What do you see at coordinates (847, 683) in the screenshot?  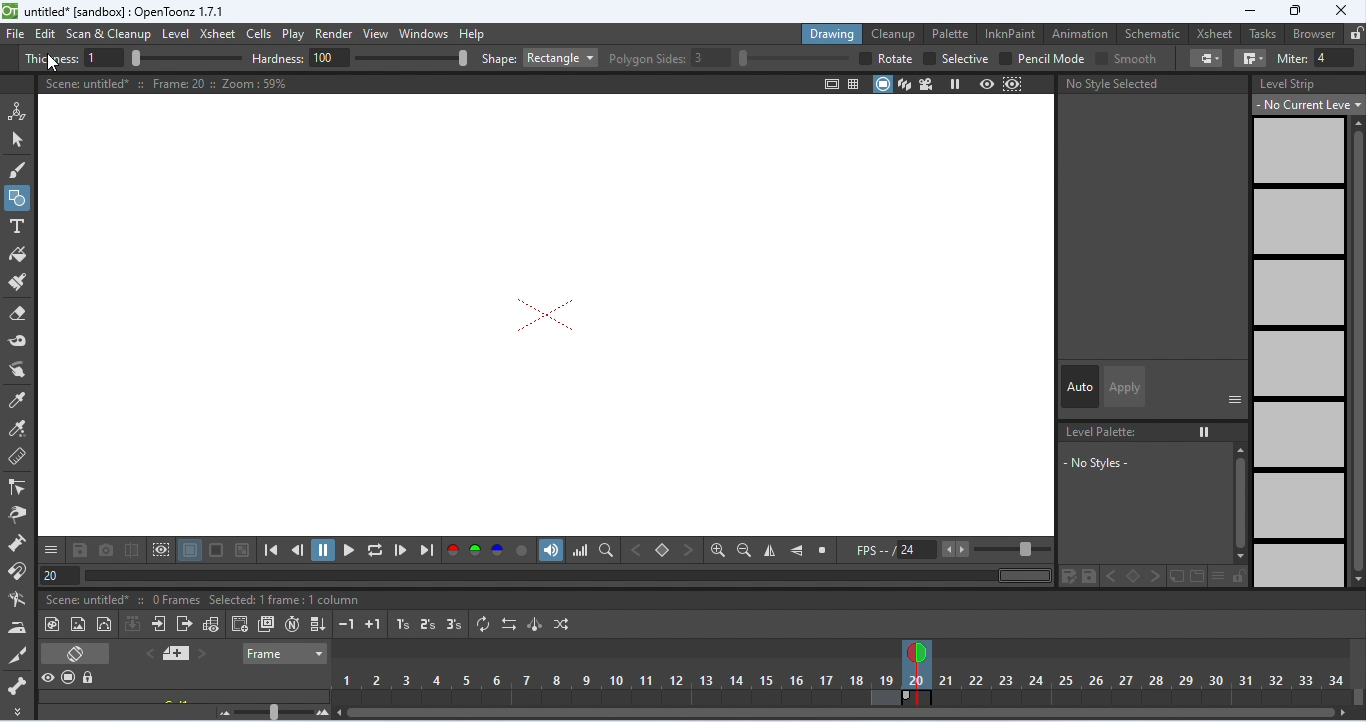 I see `frames` at bounding box center [847, 683].